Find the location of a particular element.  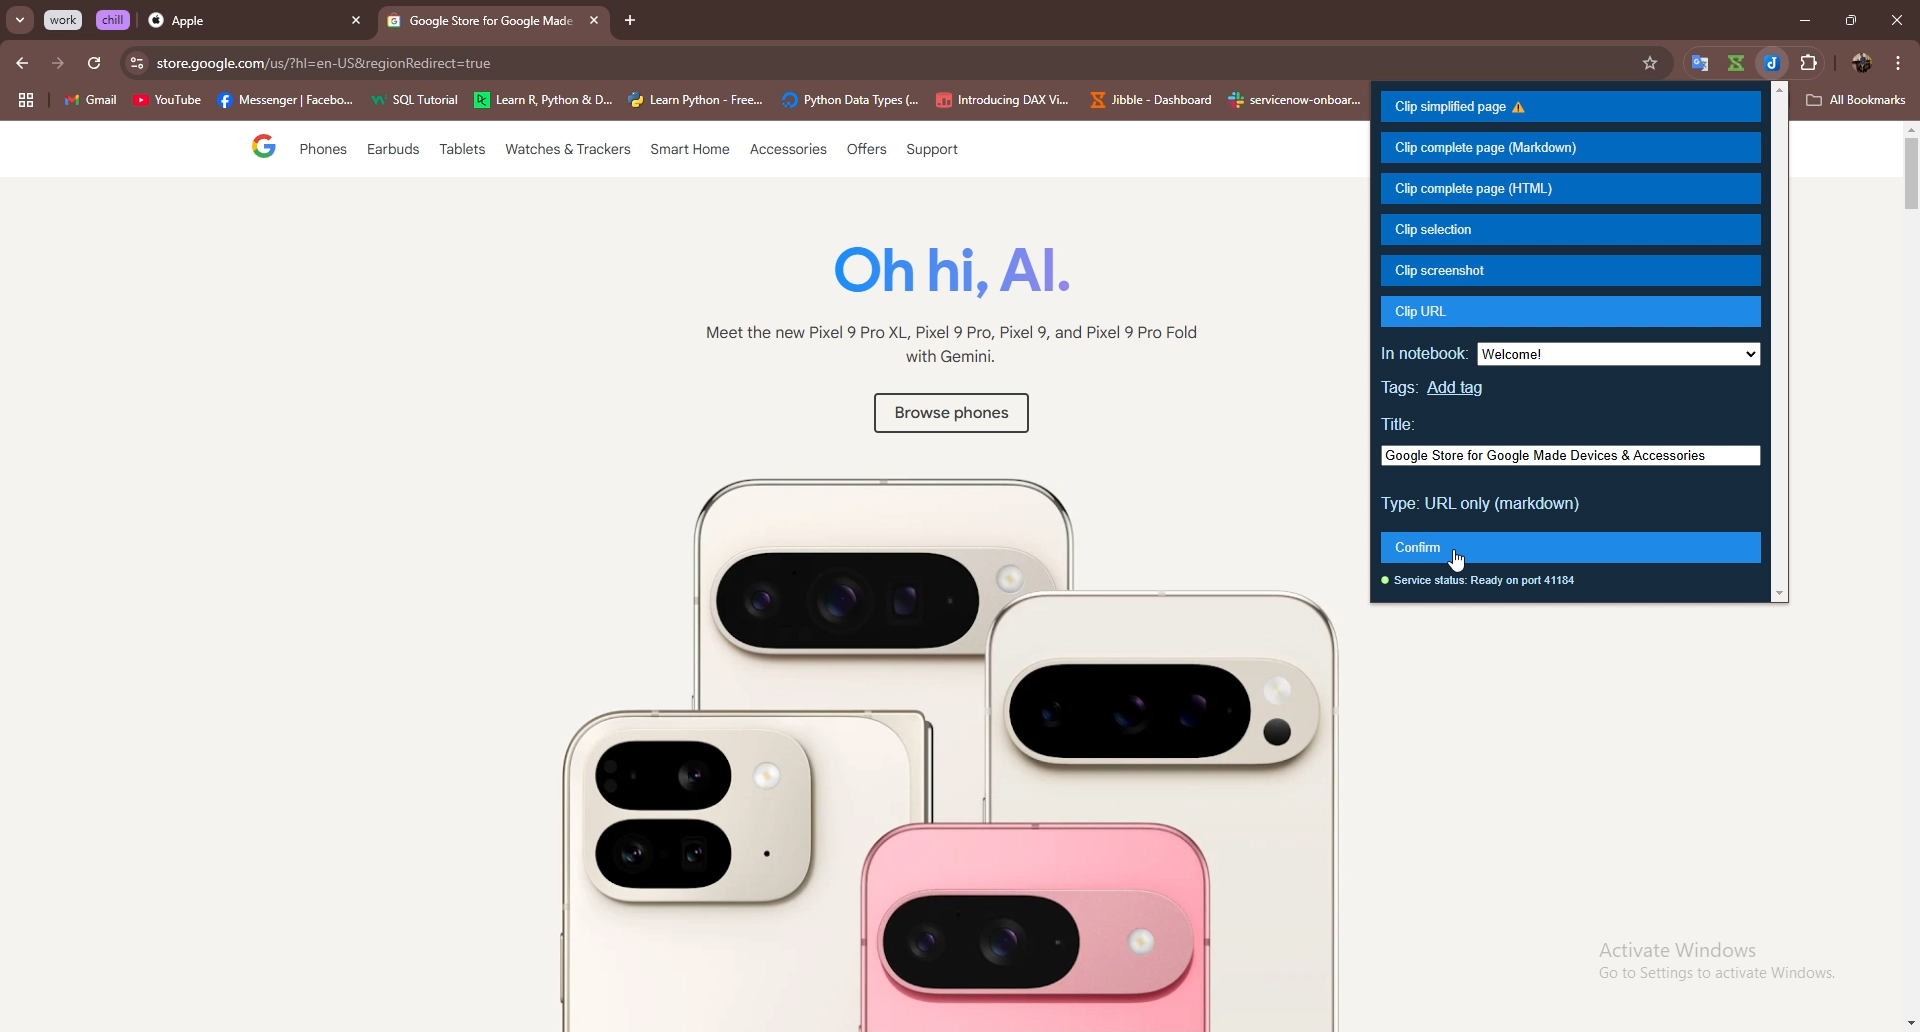

google translate is located at coordinates (1735, 63).